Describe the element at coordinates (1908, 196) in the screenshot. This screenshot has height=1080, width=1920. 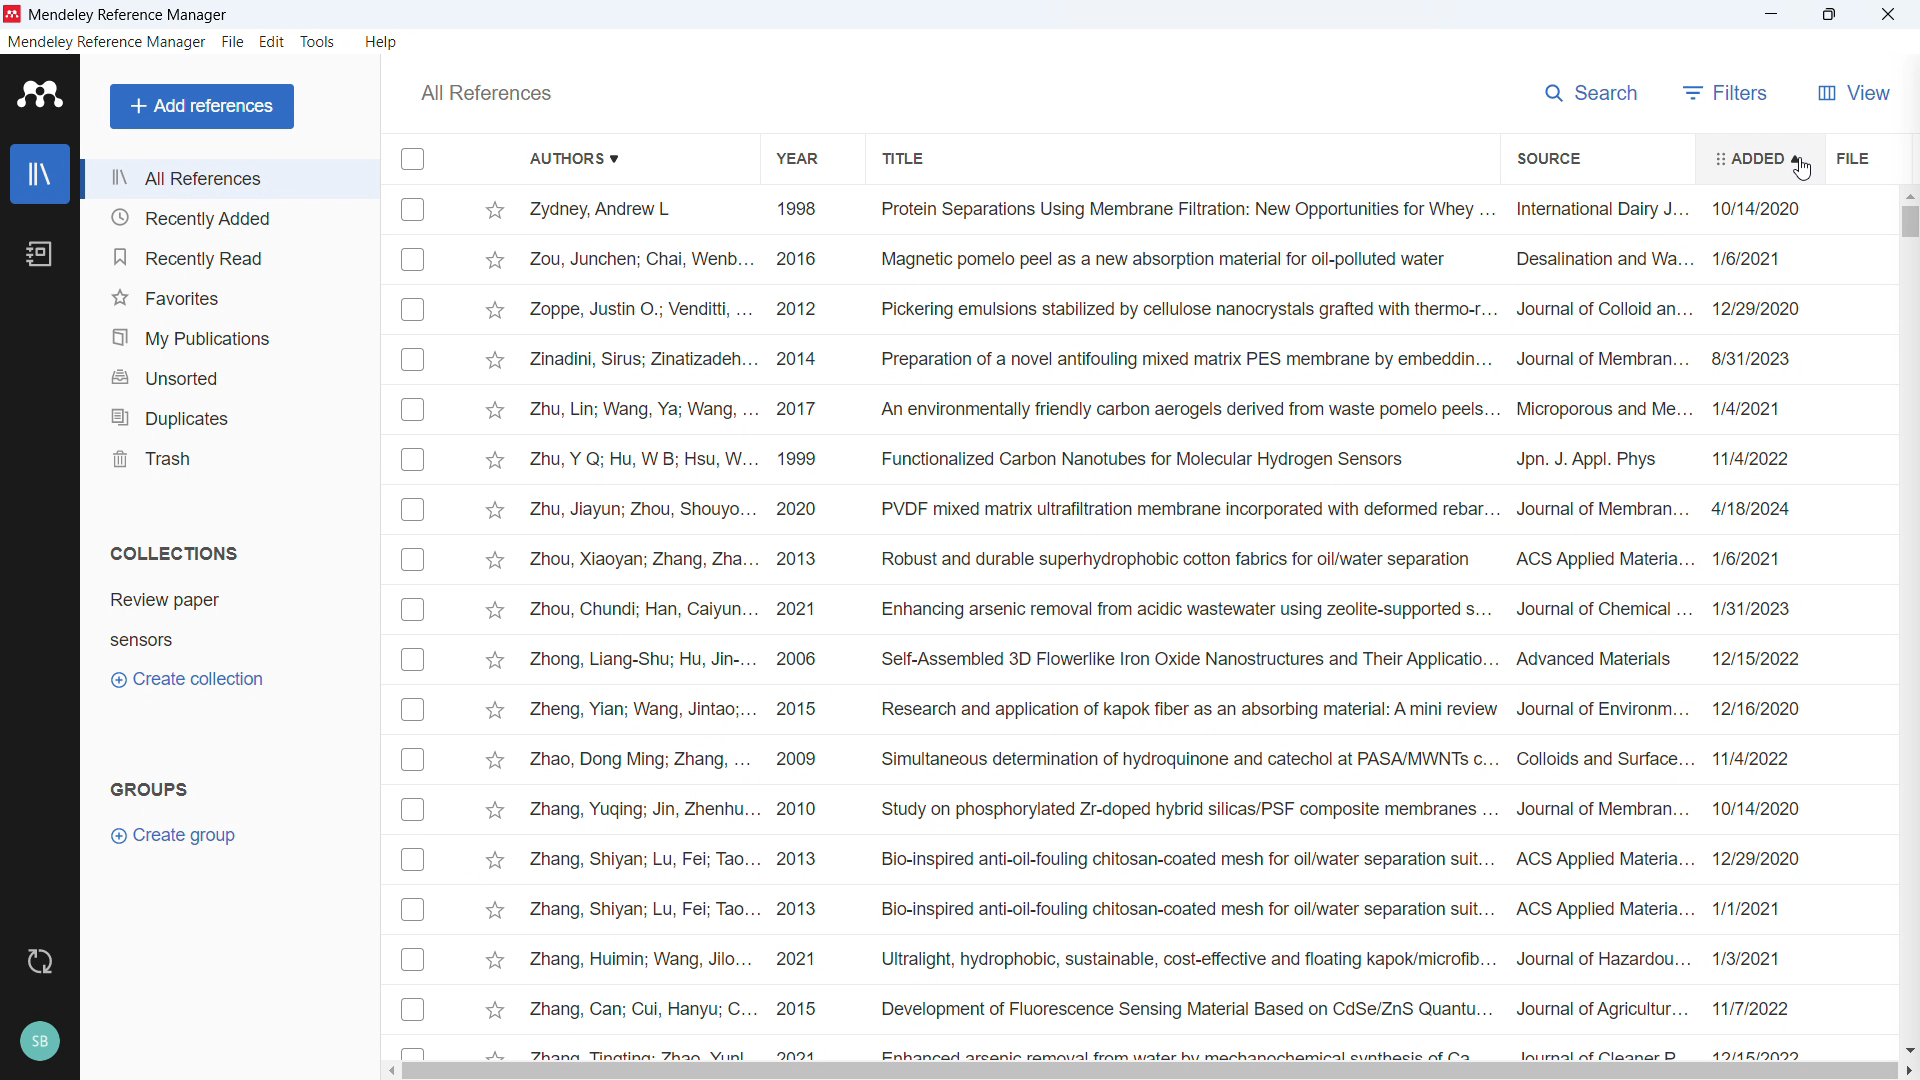
I see `Scroll up ` at that location.